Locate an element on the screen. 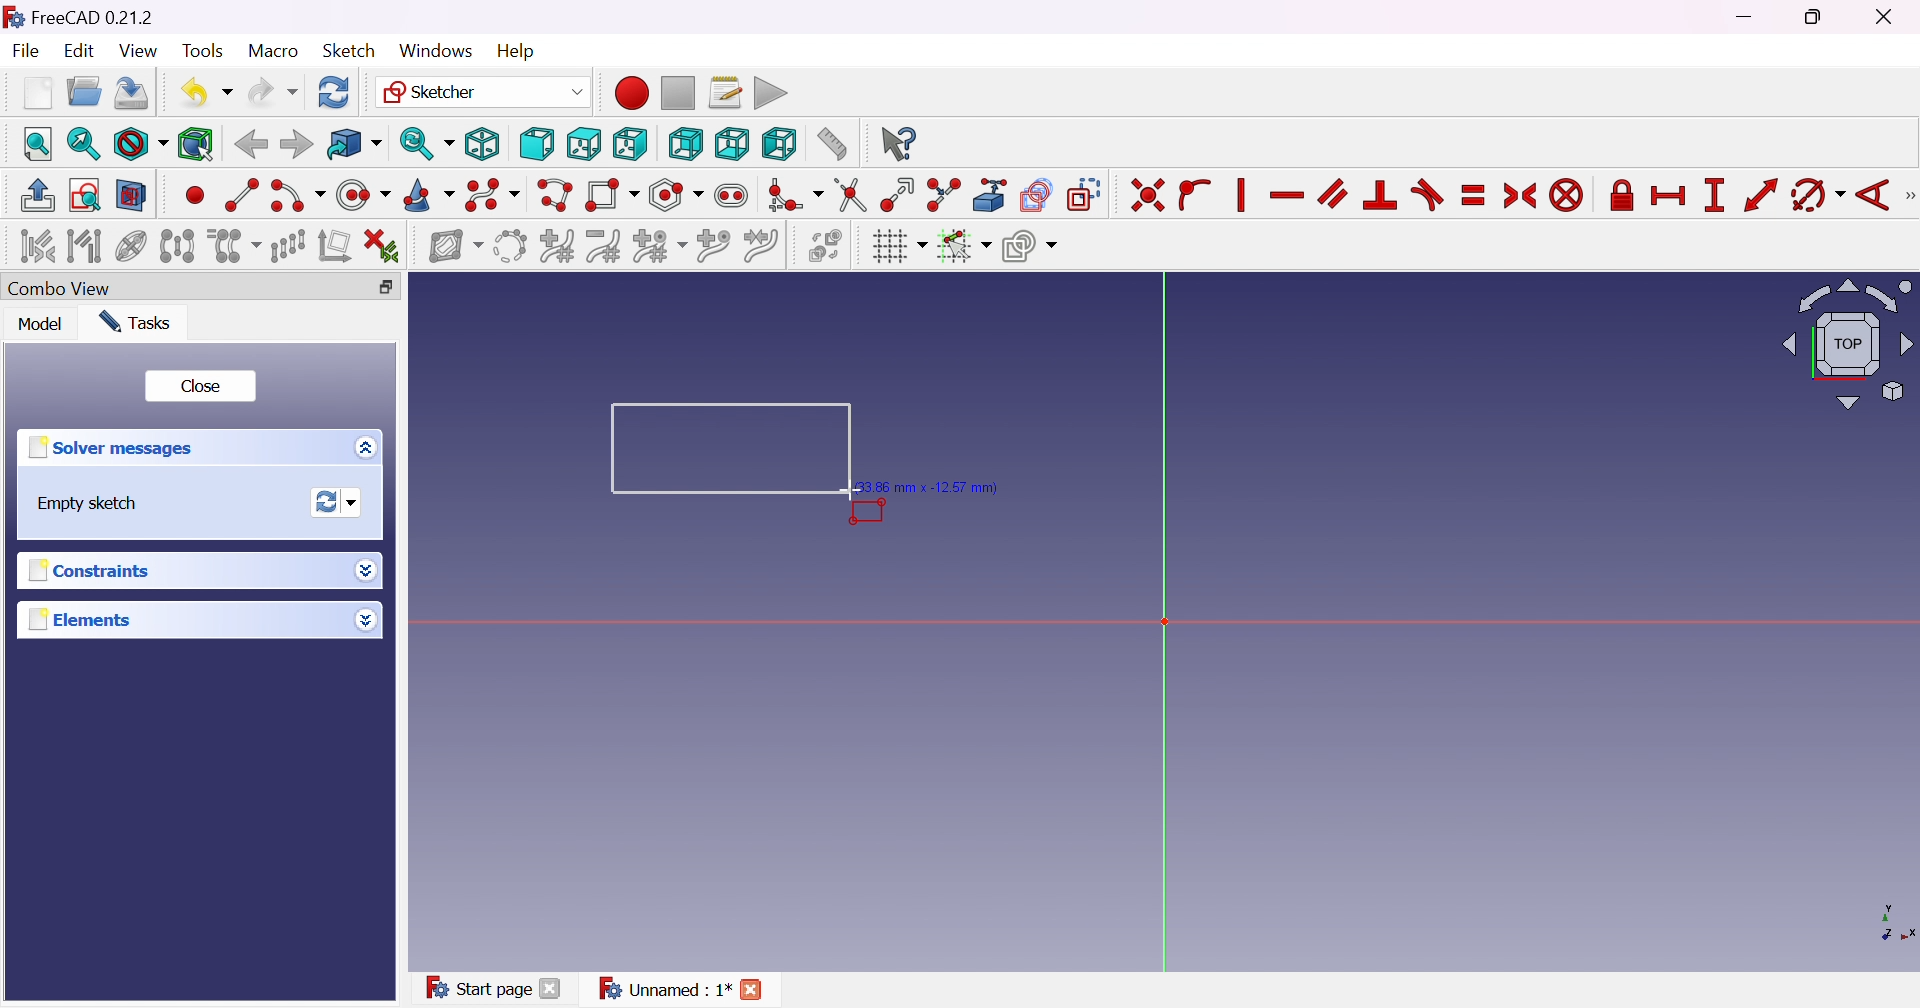  Constrain horizontal distance is located at coordinates (1667, 198).